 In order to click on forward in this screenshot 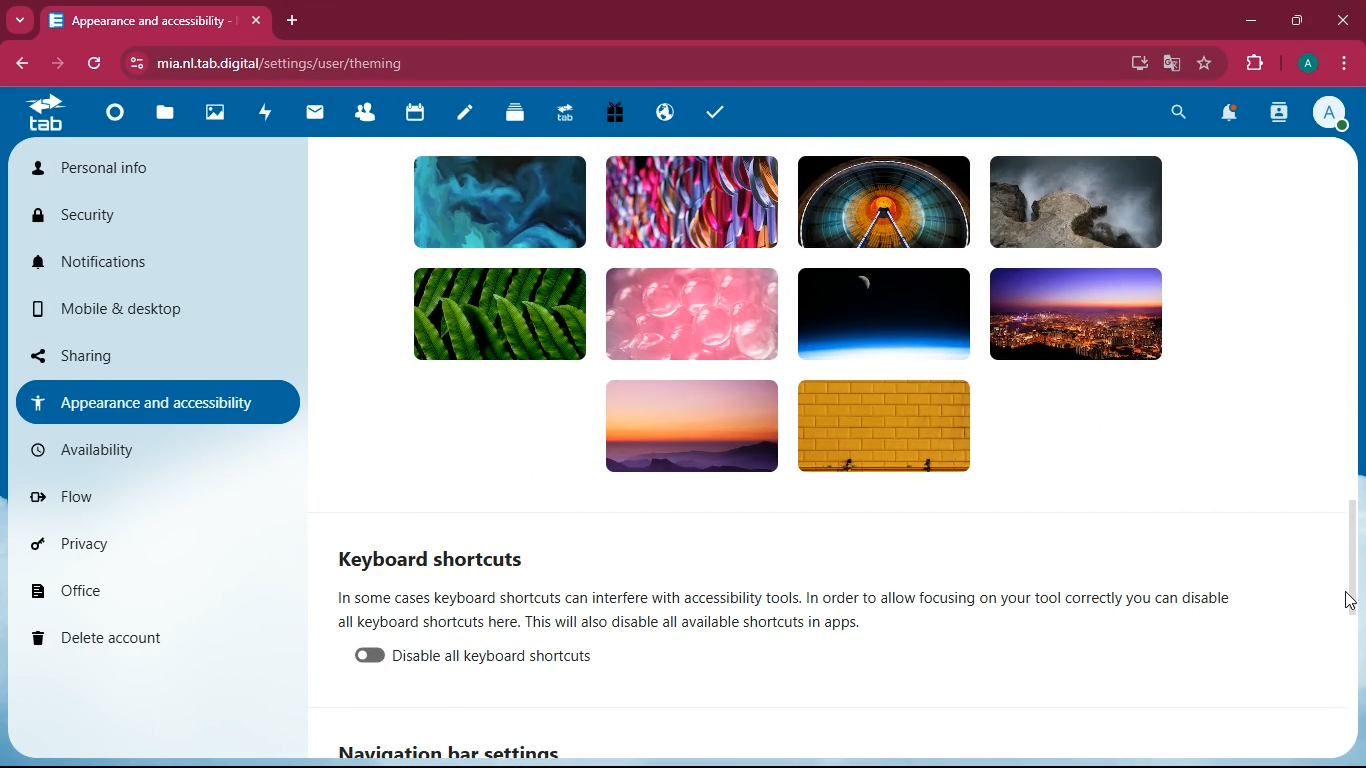, I will do `click(55, 62)`.